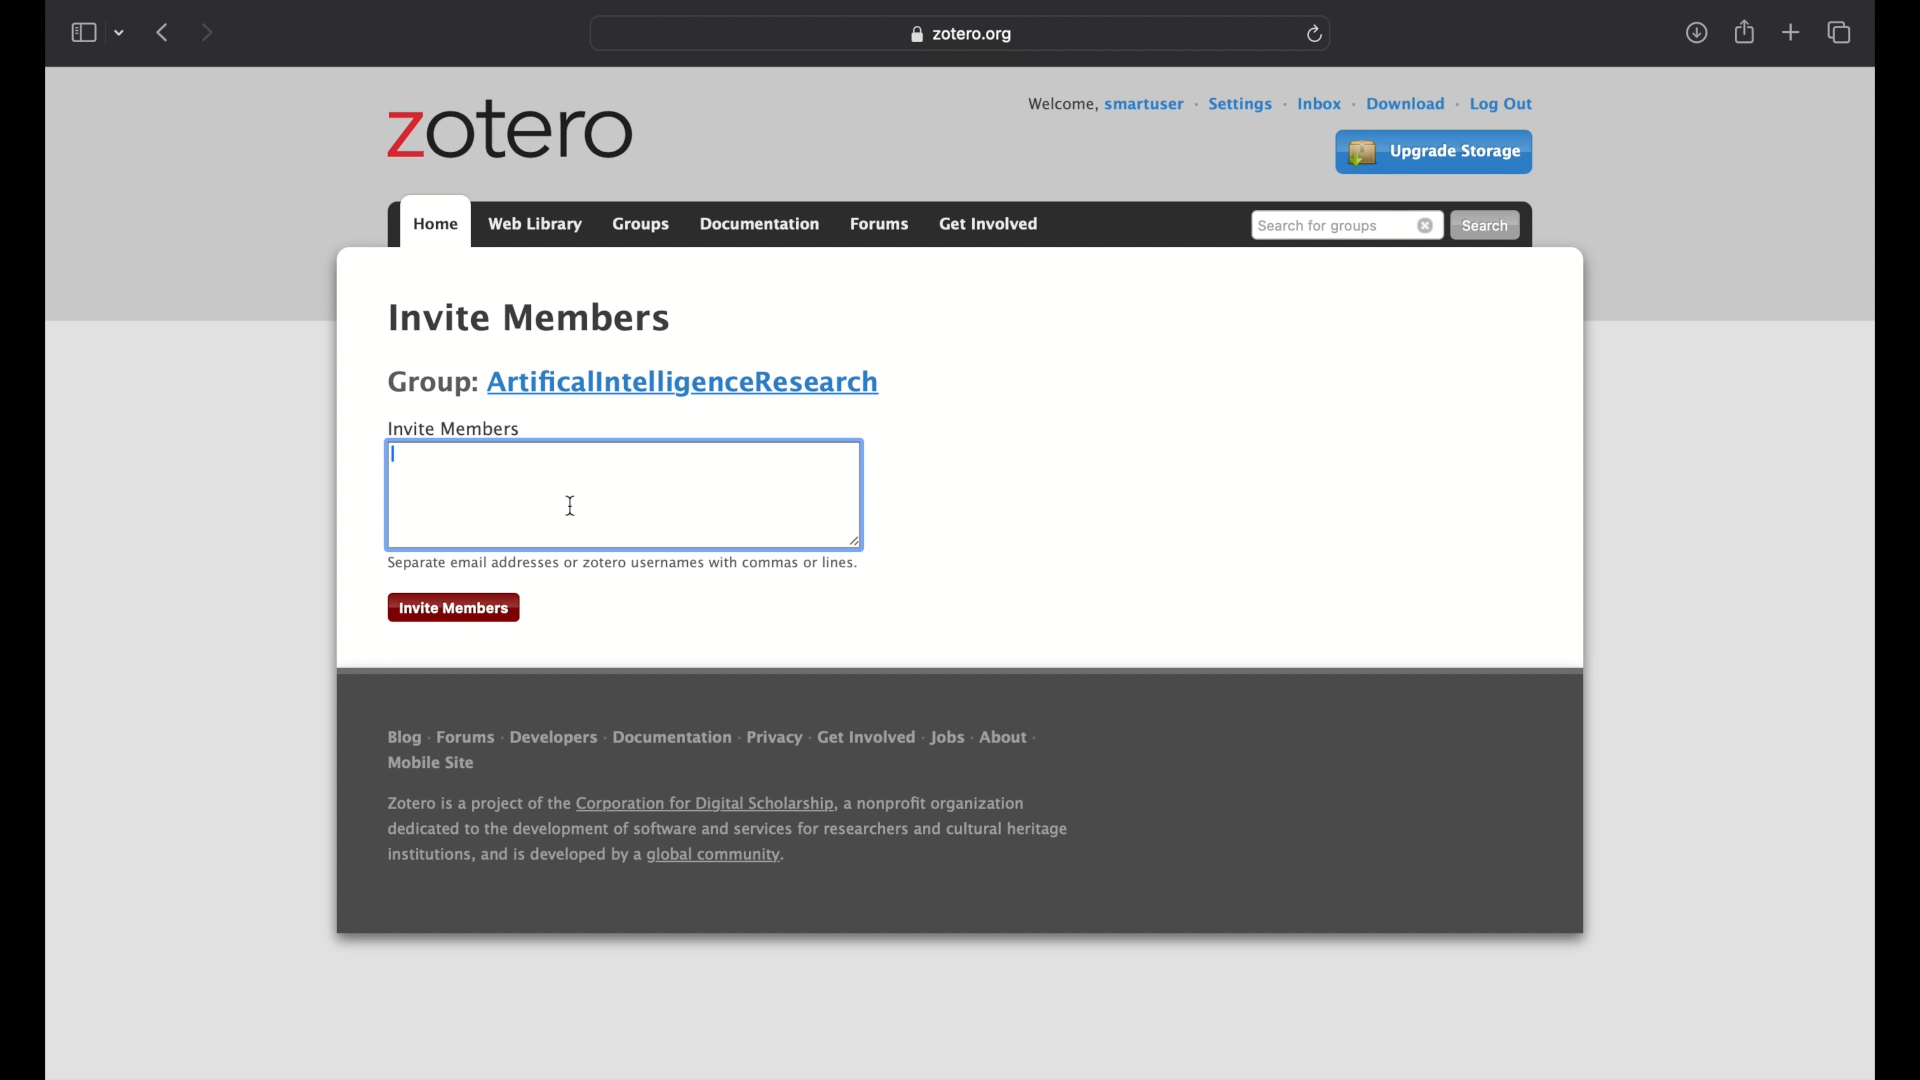  I want to click on zotero.org, so click(965, 36).